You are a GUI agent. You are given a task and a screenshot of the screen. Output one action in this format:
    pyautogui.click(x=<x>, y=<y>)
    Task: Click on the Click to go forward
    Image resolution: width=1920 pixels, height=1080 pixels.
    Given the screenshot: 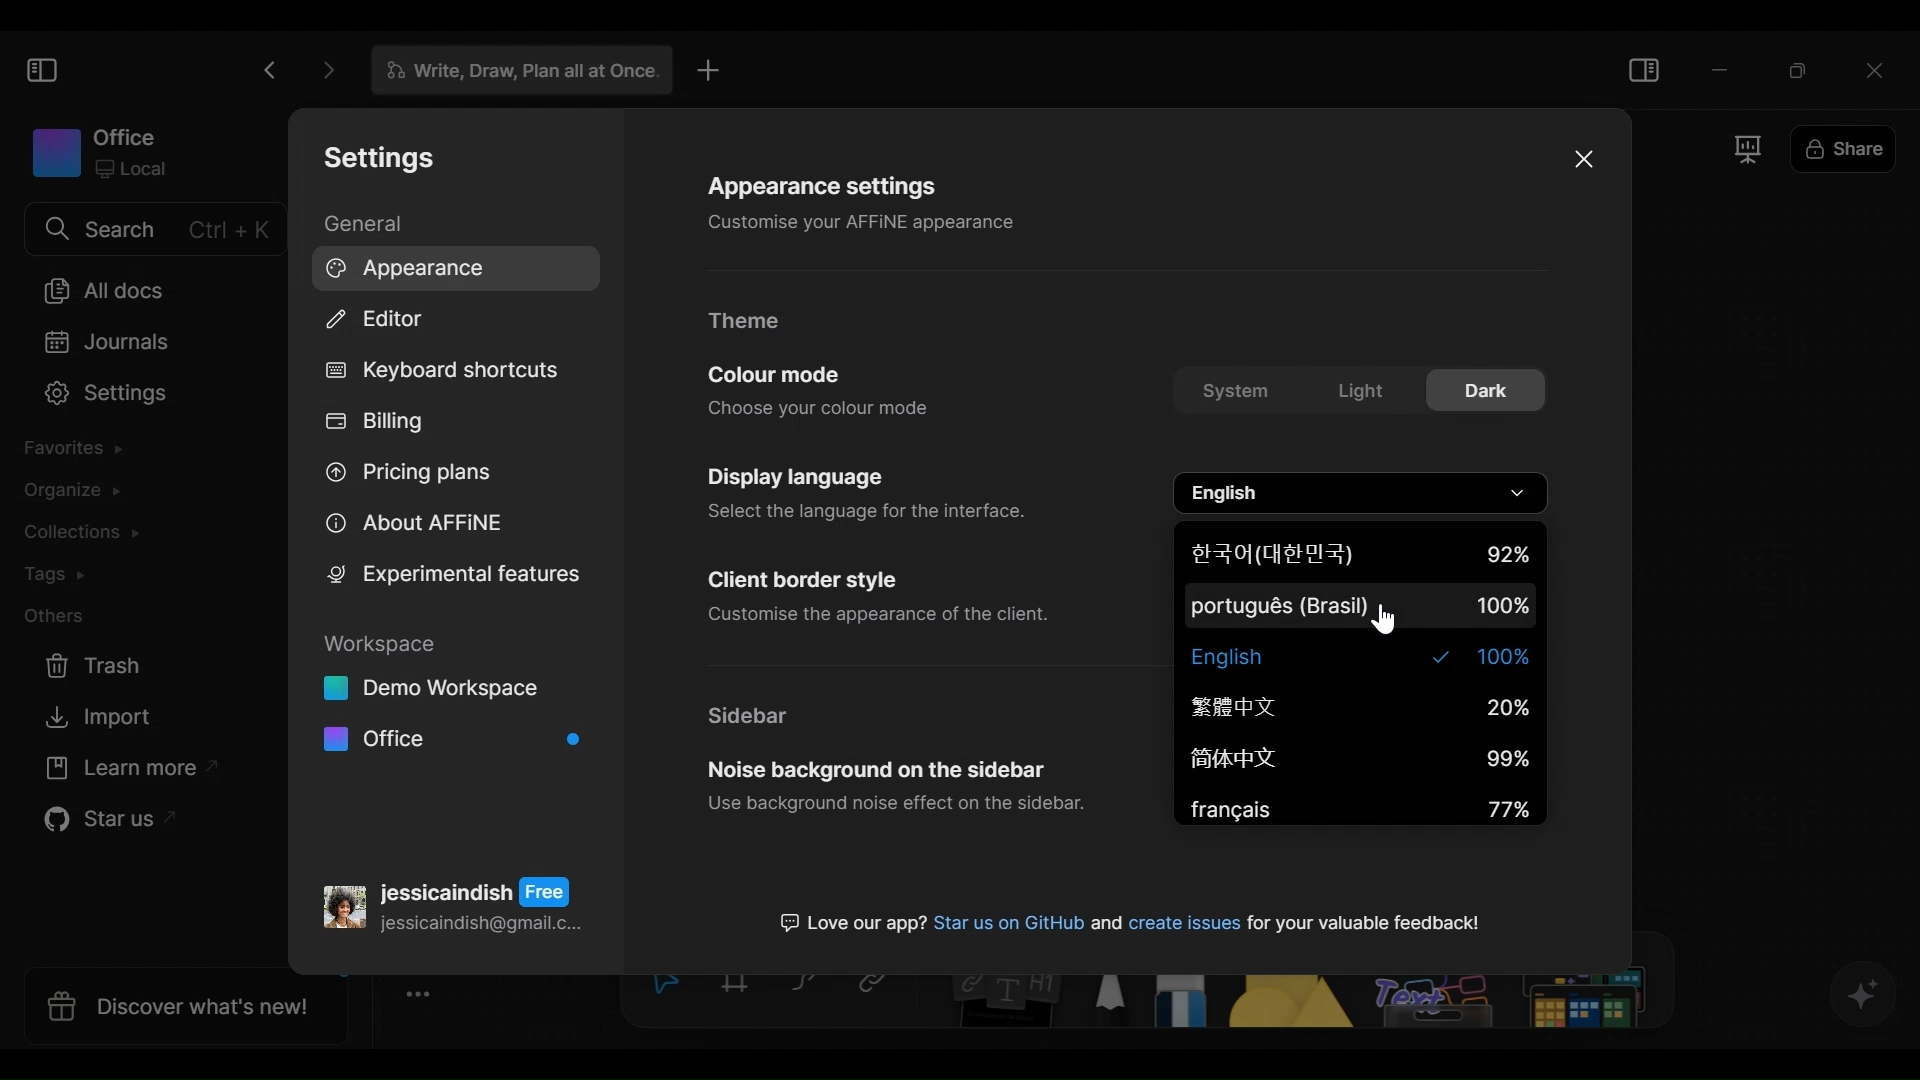 What is the action you would take?
    pyautogui.click(x=322, y=70)
    